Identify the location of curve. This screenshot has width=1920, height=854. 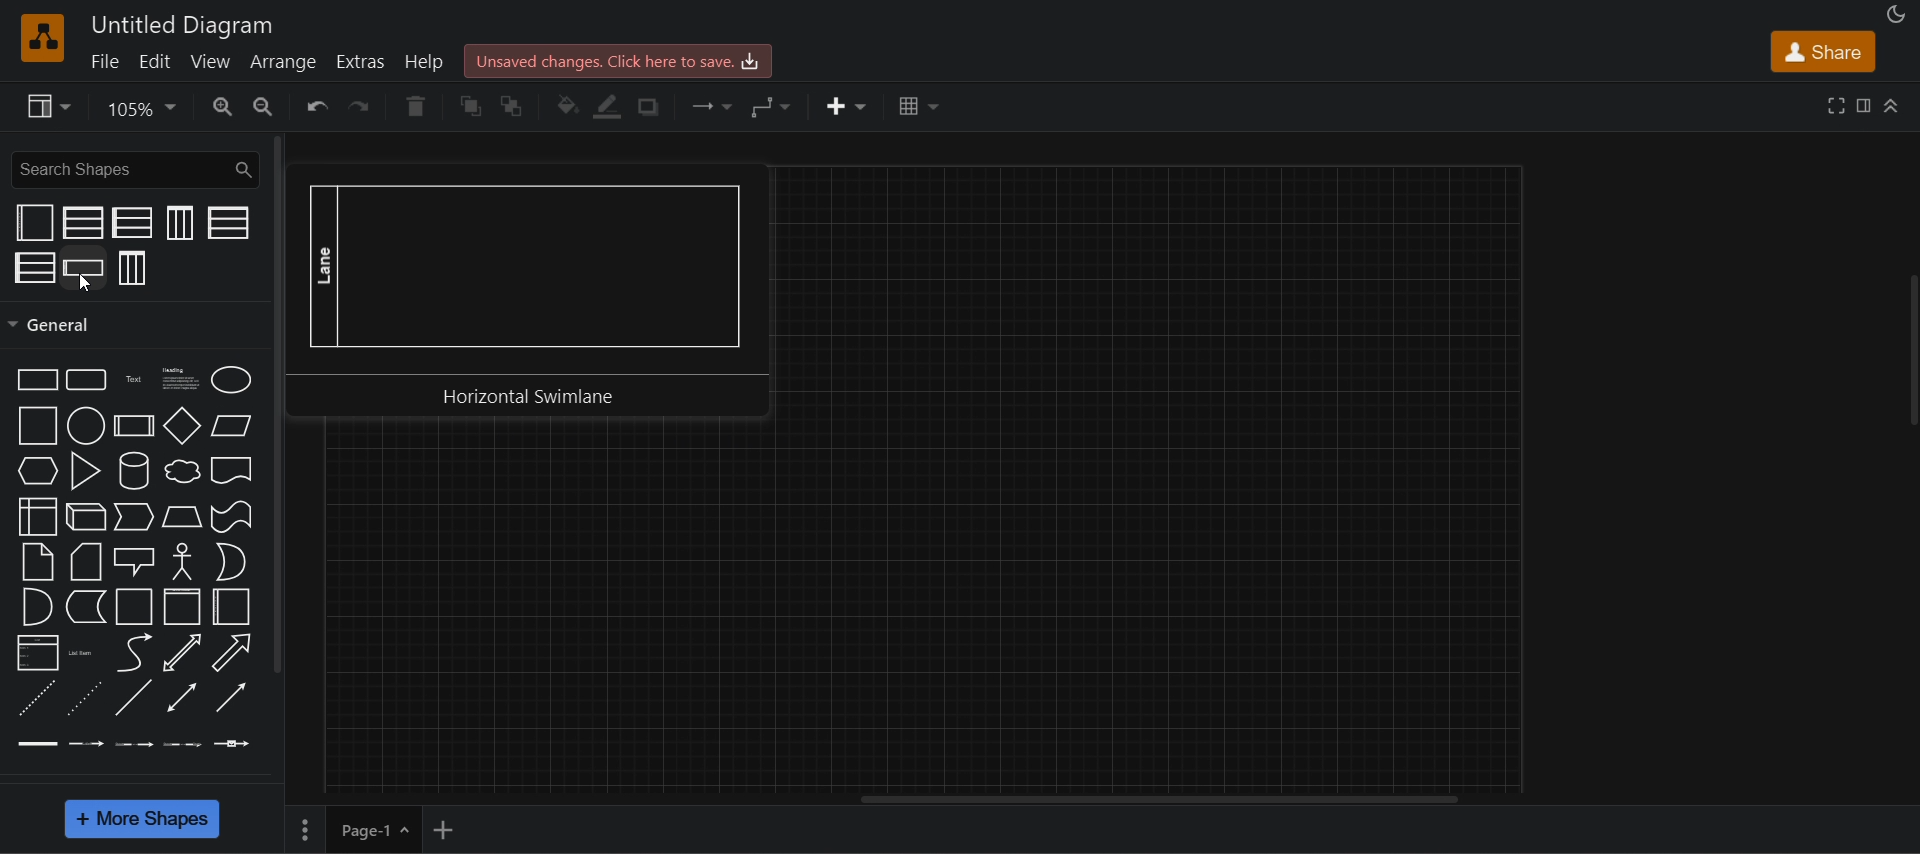
(130, 652).